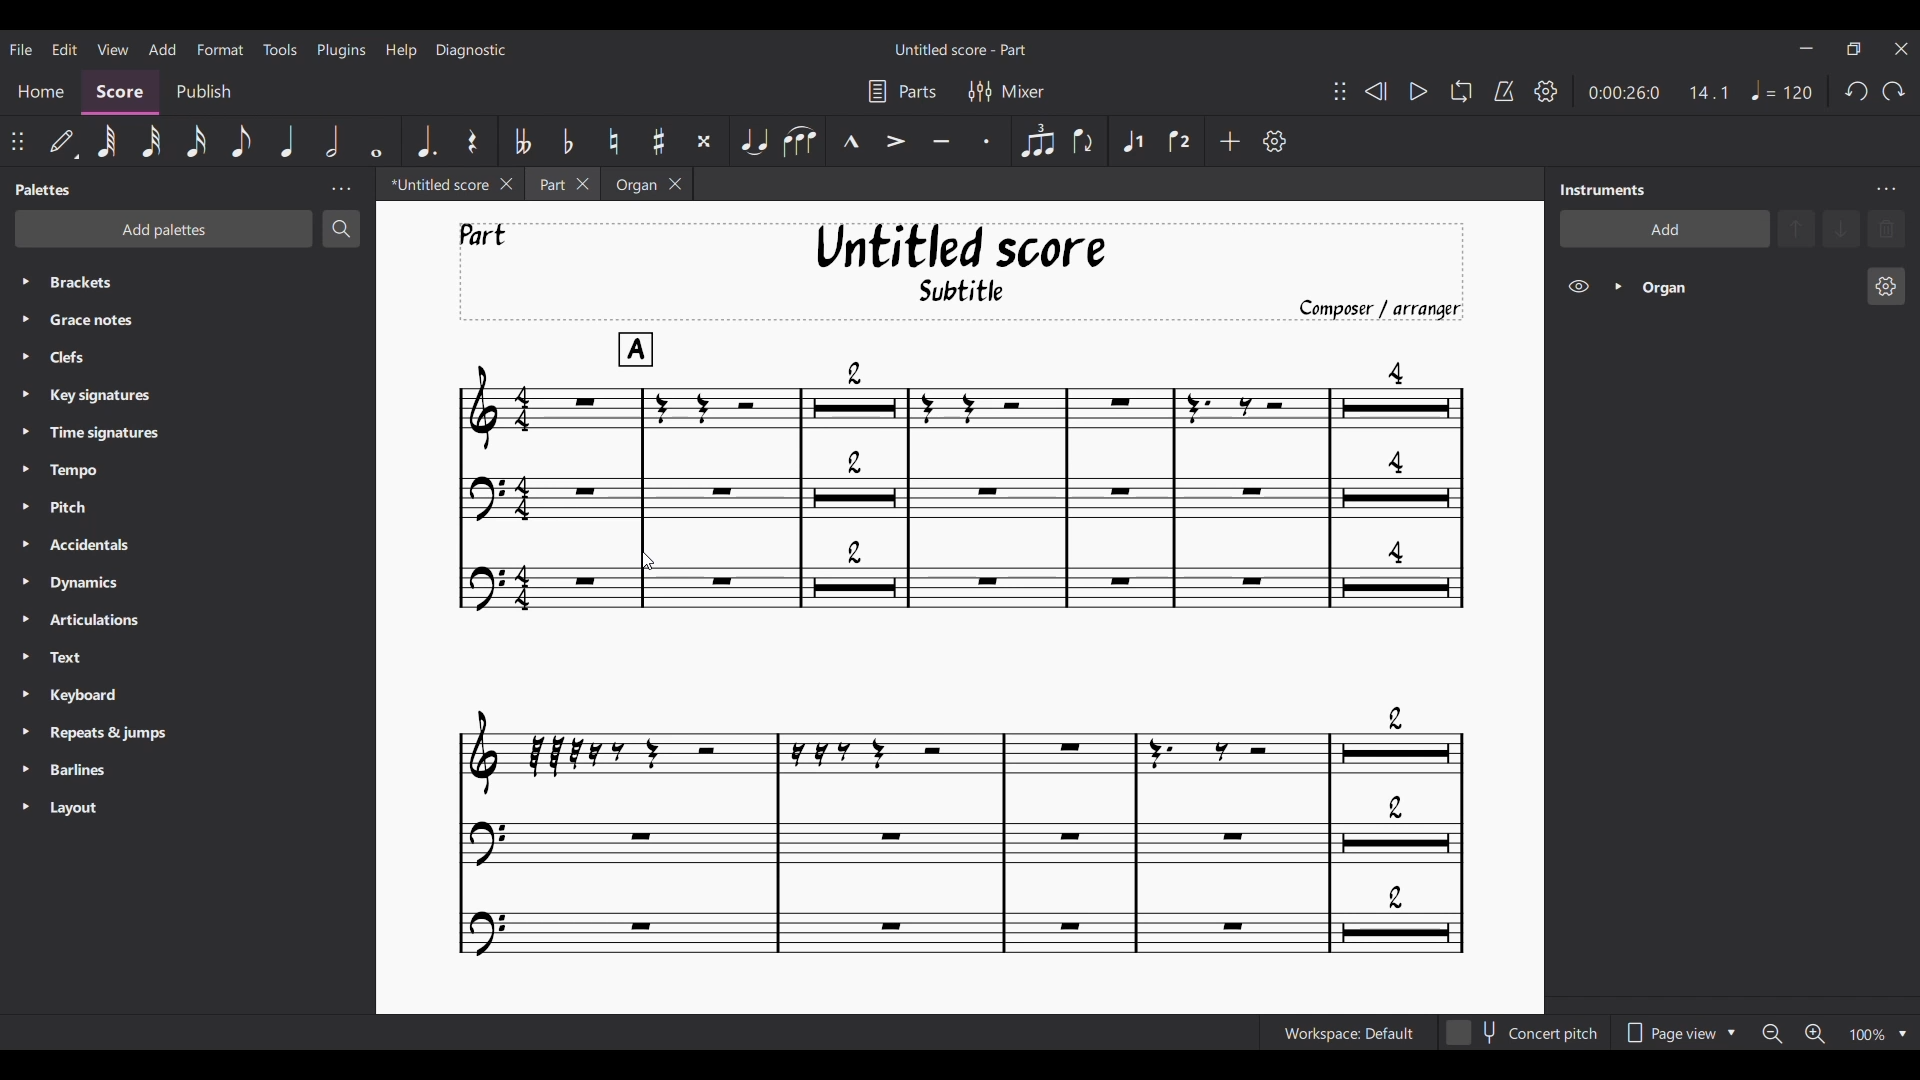  What do you see at coordinates (341, 49) in the screenshot?
I see `Plugins menu` at bounding box center [341, 49].